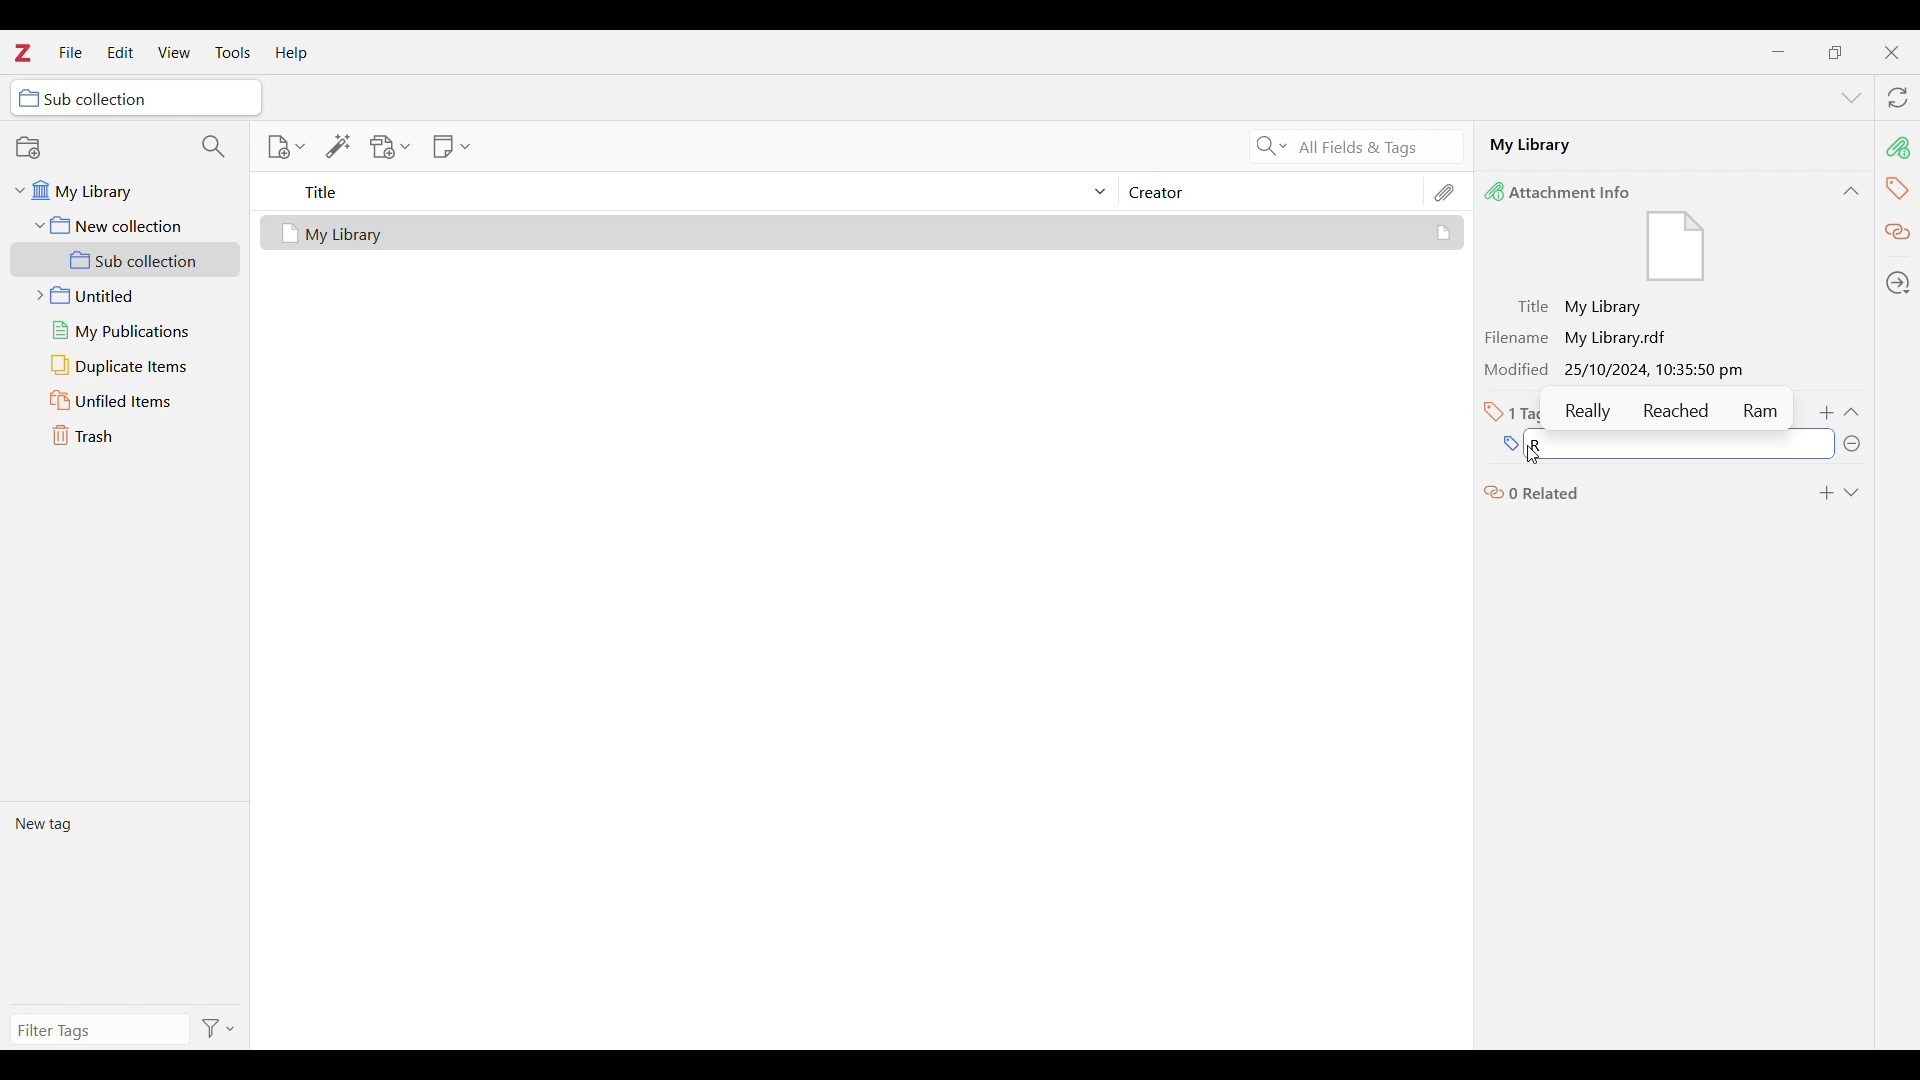 Image resolution: width=1920 pixels, height=1080 pixels. I want to click on Edit menu, so click(120, 52).